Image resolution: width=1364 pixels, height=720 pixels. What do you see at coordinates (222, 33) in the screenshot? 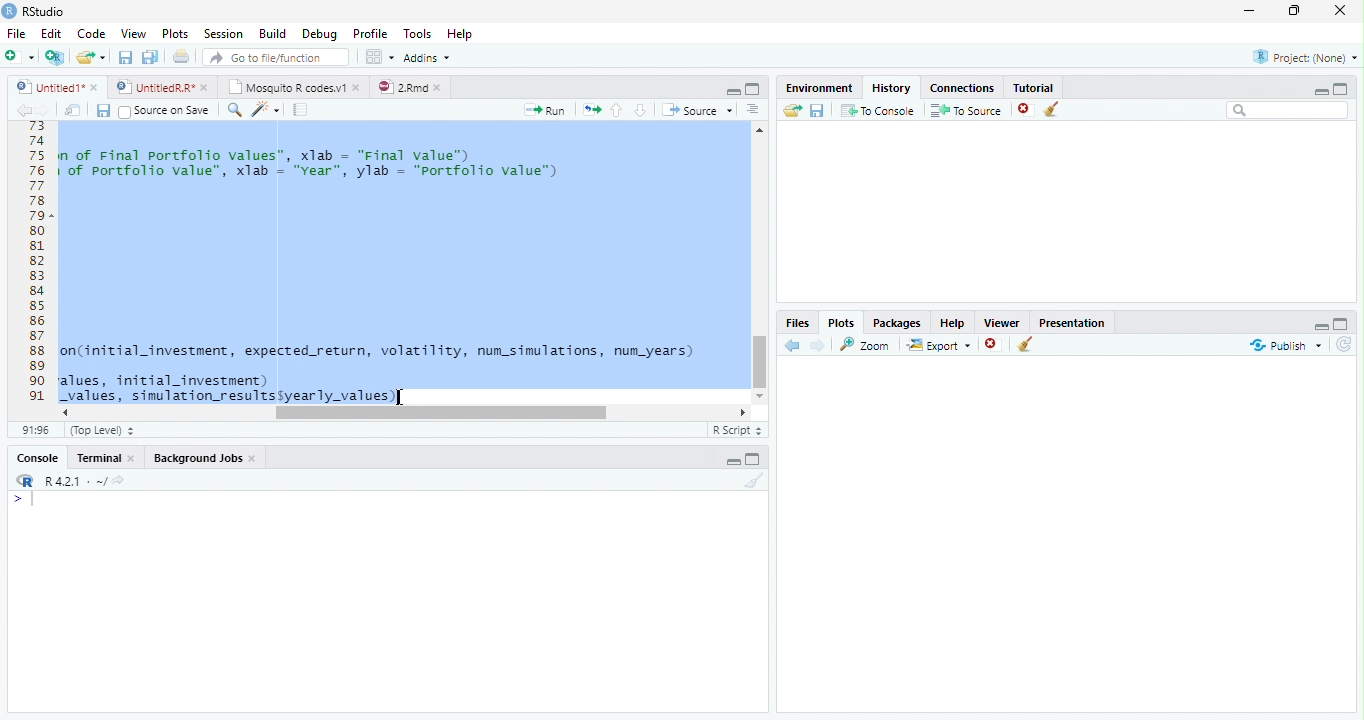
I see `Session` at bounding box center [222, 33].